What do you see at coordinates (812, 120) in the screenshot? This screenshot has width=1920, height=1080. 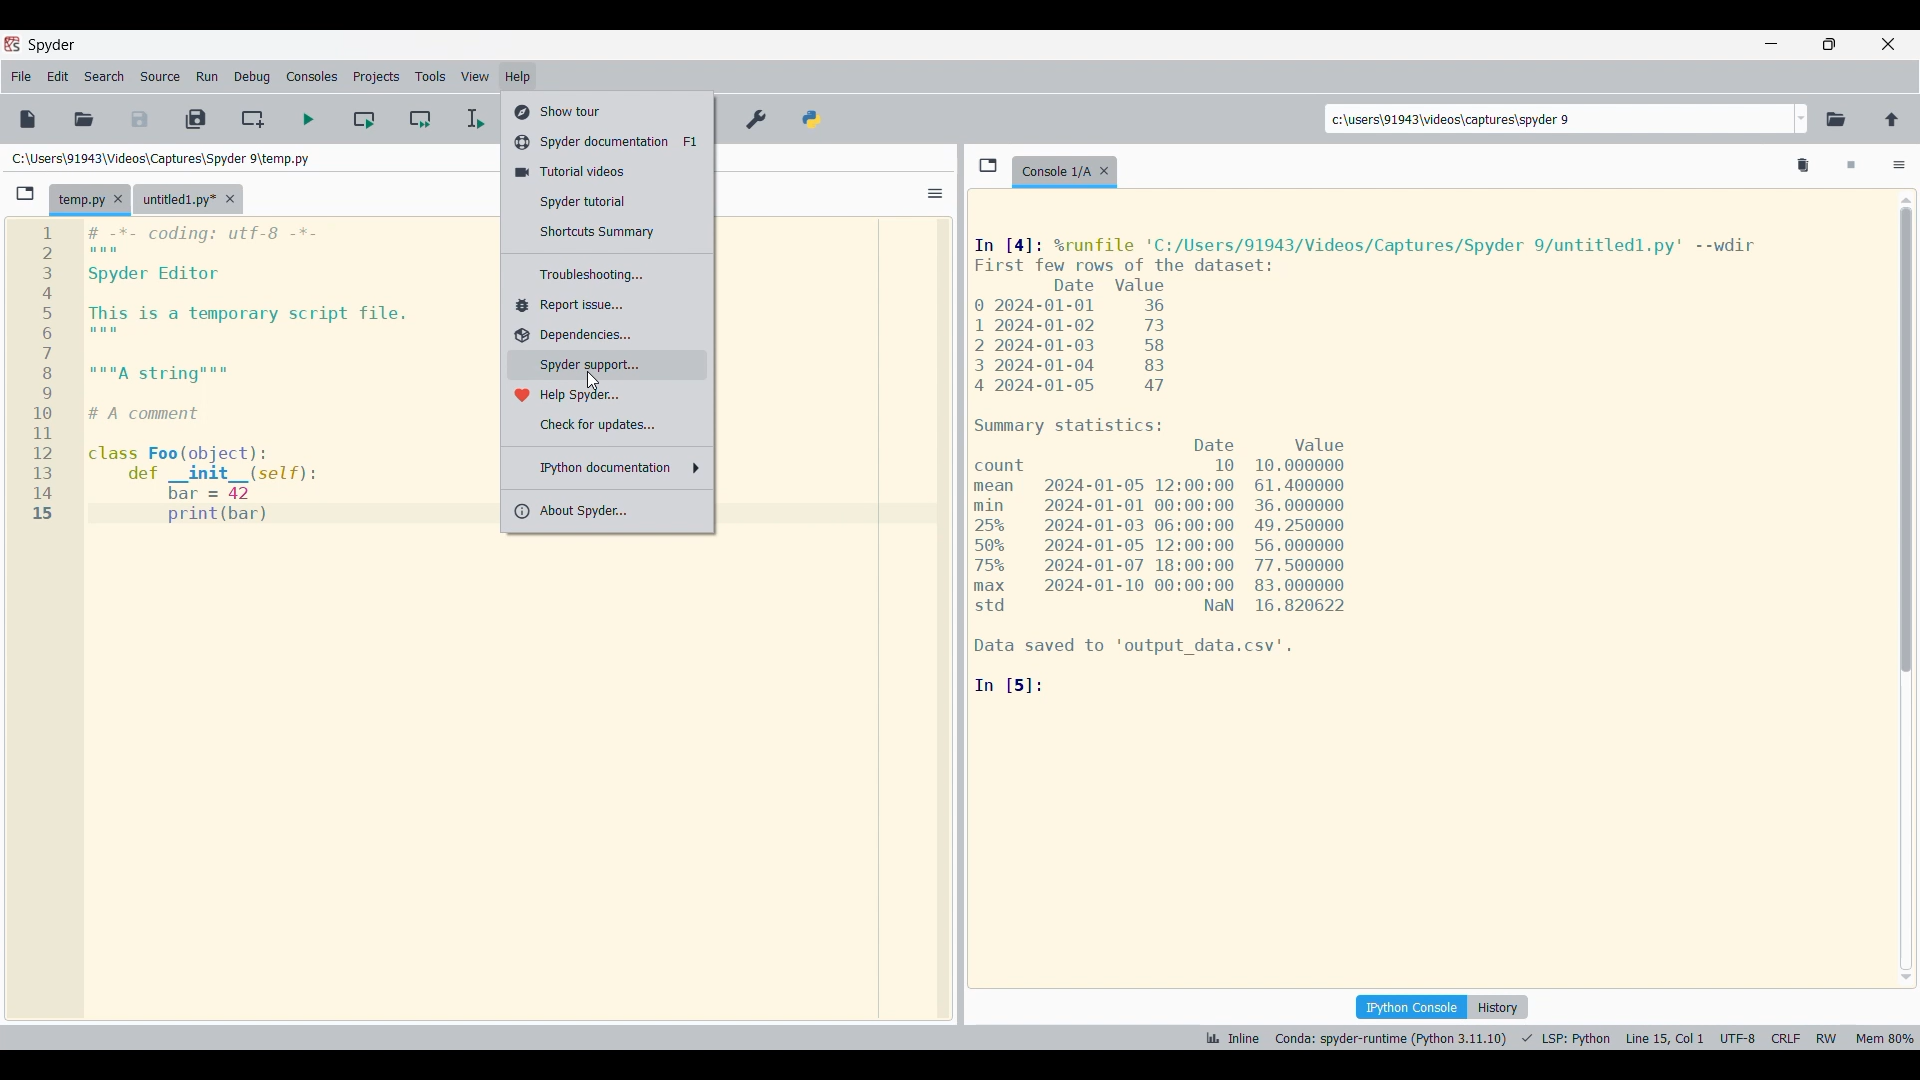 I see `PYTHONPATH manager` at bounding box center [812, 120].